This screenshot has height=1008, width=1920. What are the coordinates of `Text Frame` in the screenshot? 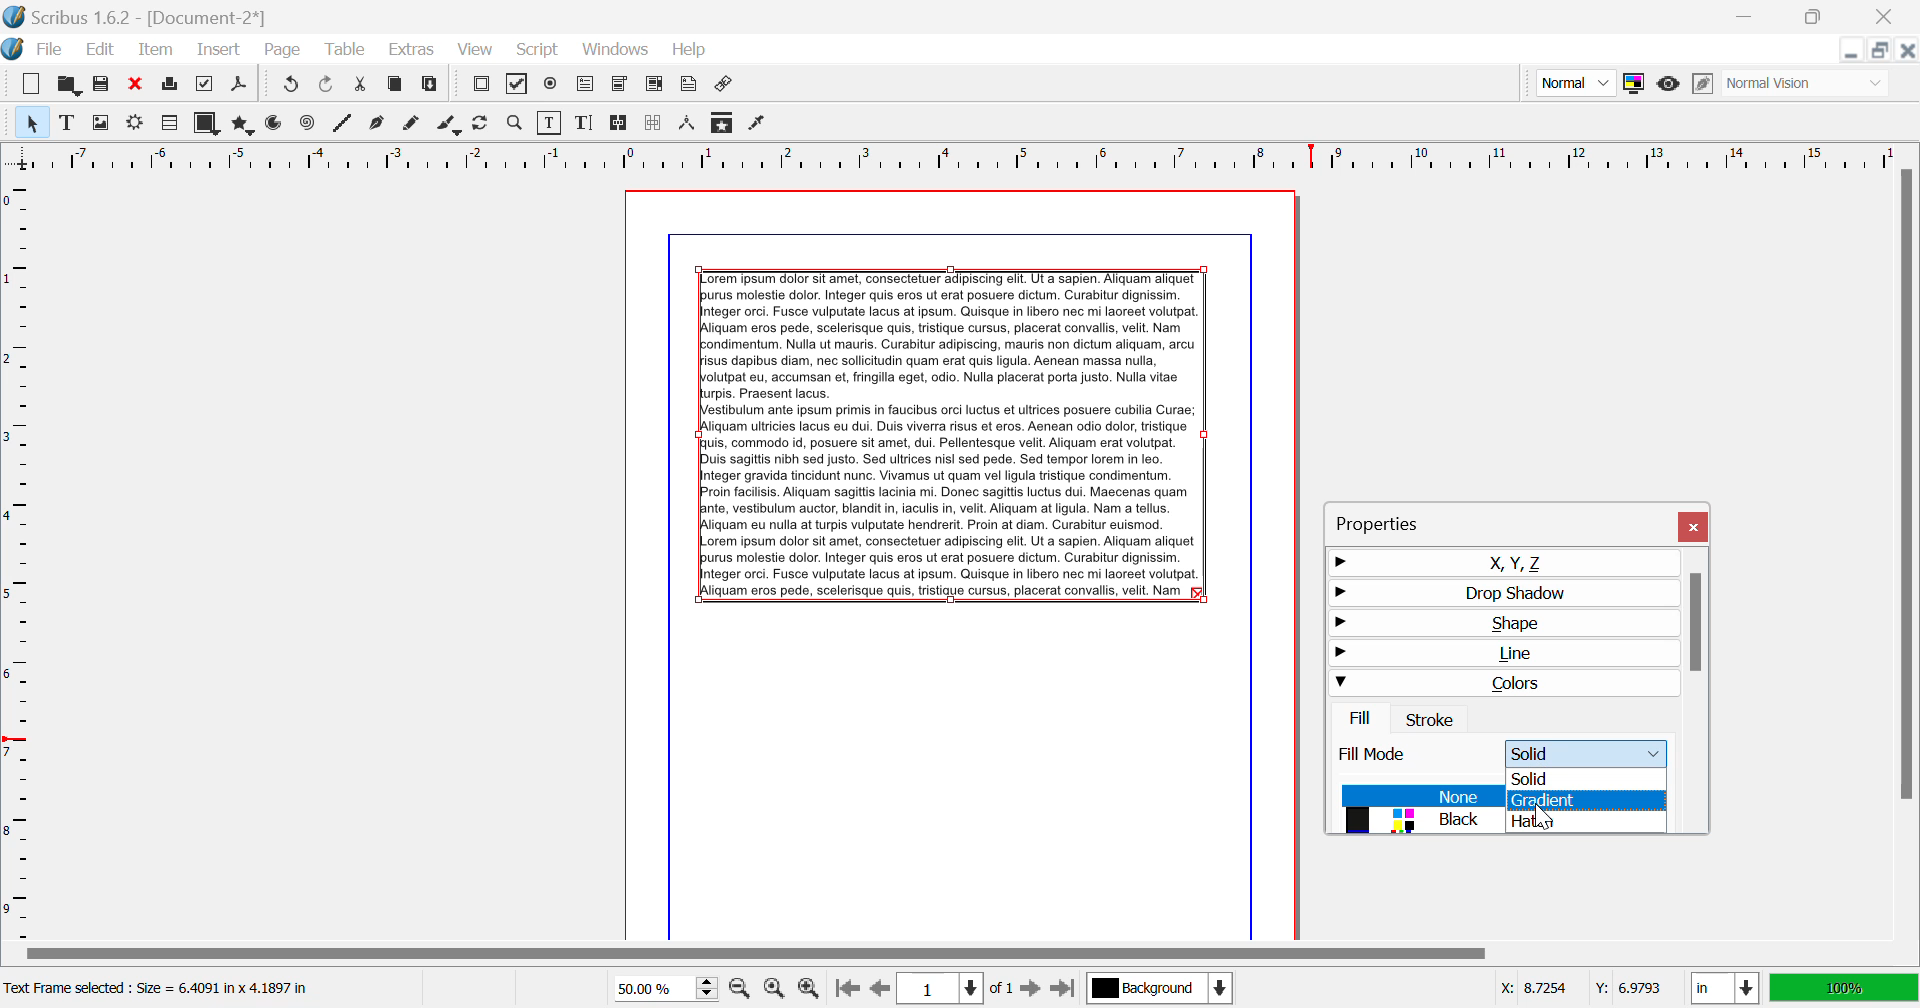 It's located at (67, 122).